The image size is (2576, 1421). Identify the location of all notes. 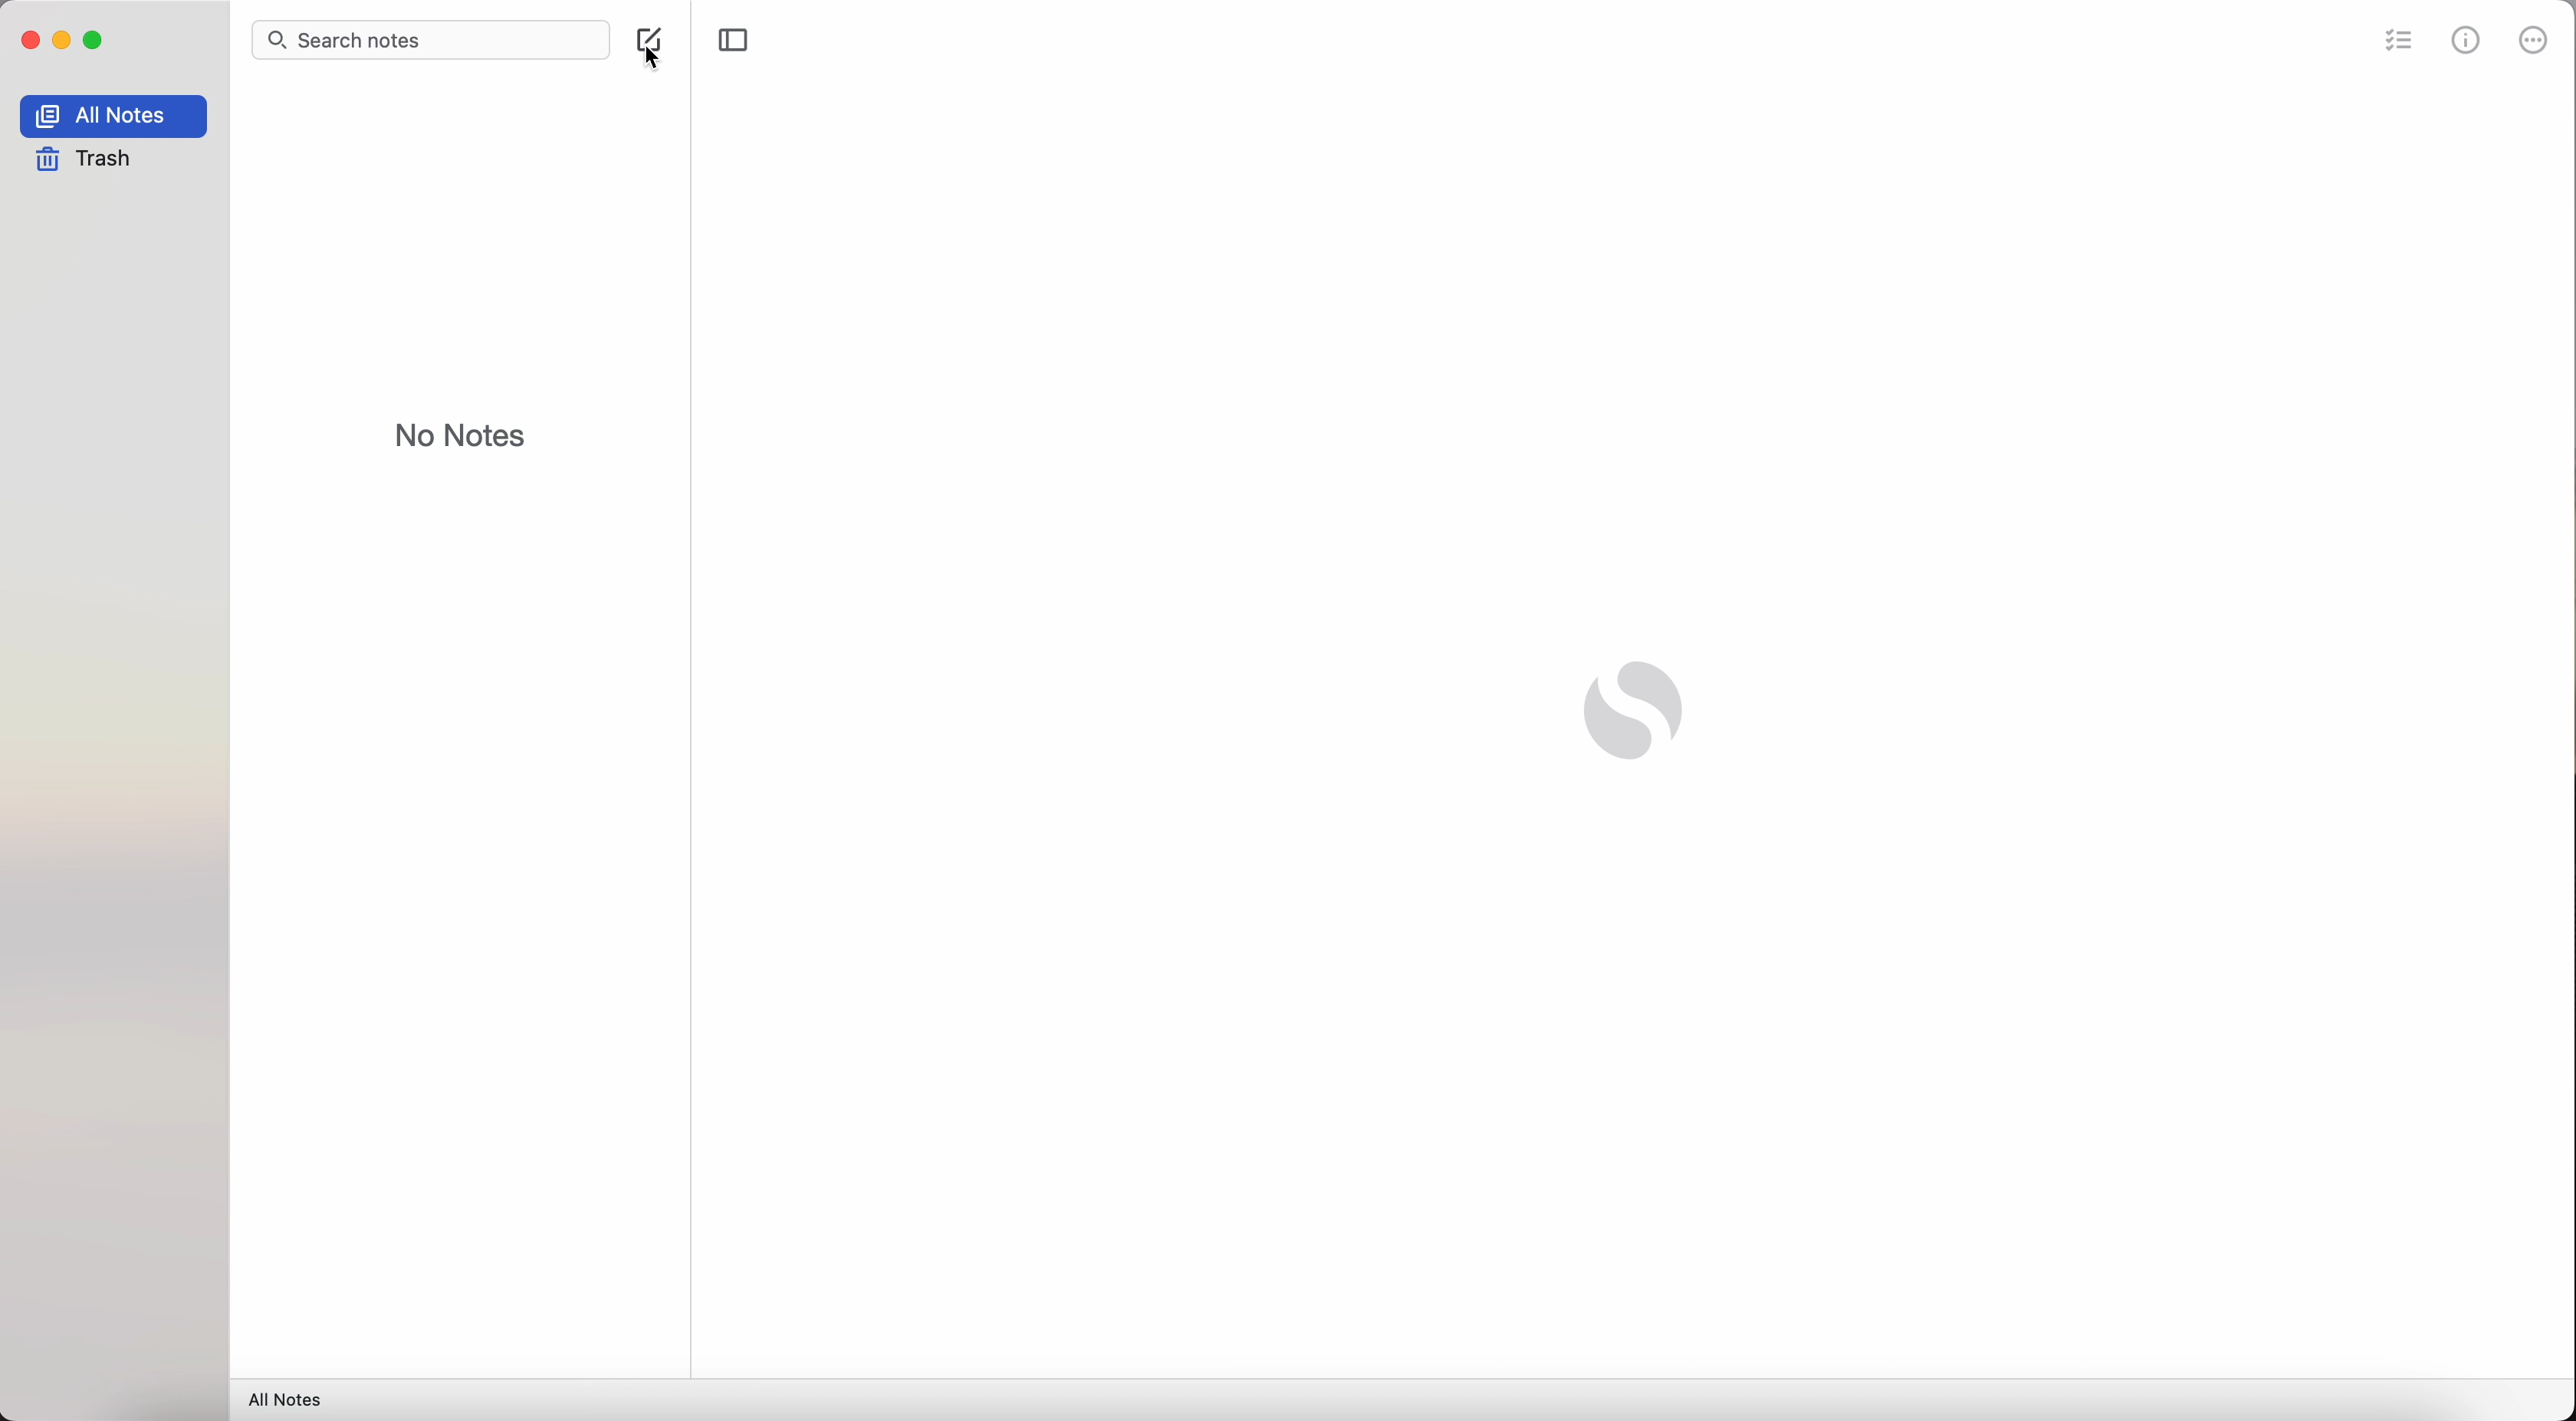
(113, 113).